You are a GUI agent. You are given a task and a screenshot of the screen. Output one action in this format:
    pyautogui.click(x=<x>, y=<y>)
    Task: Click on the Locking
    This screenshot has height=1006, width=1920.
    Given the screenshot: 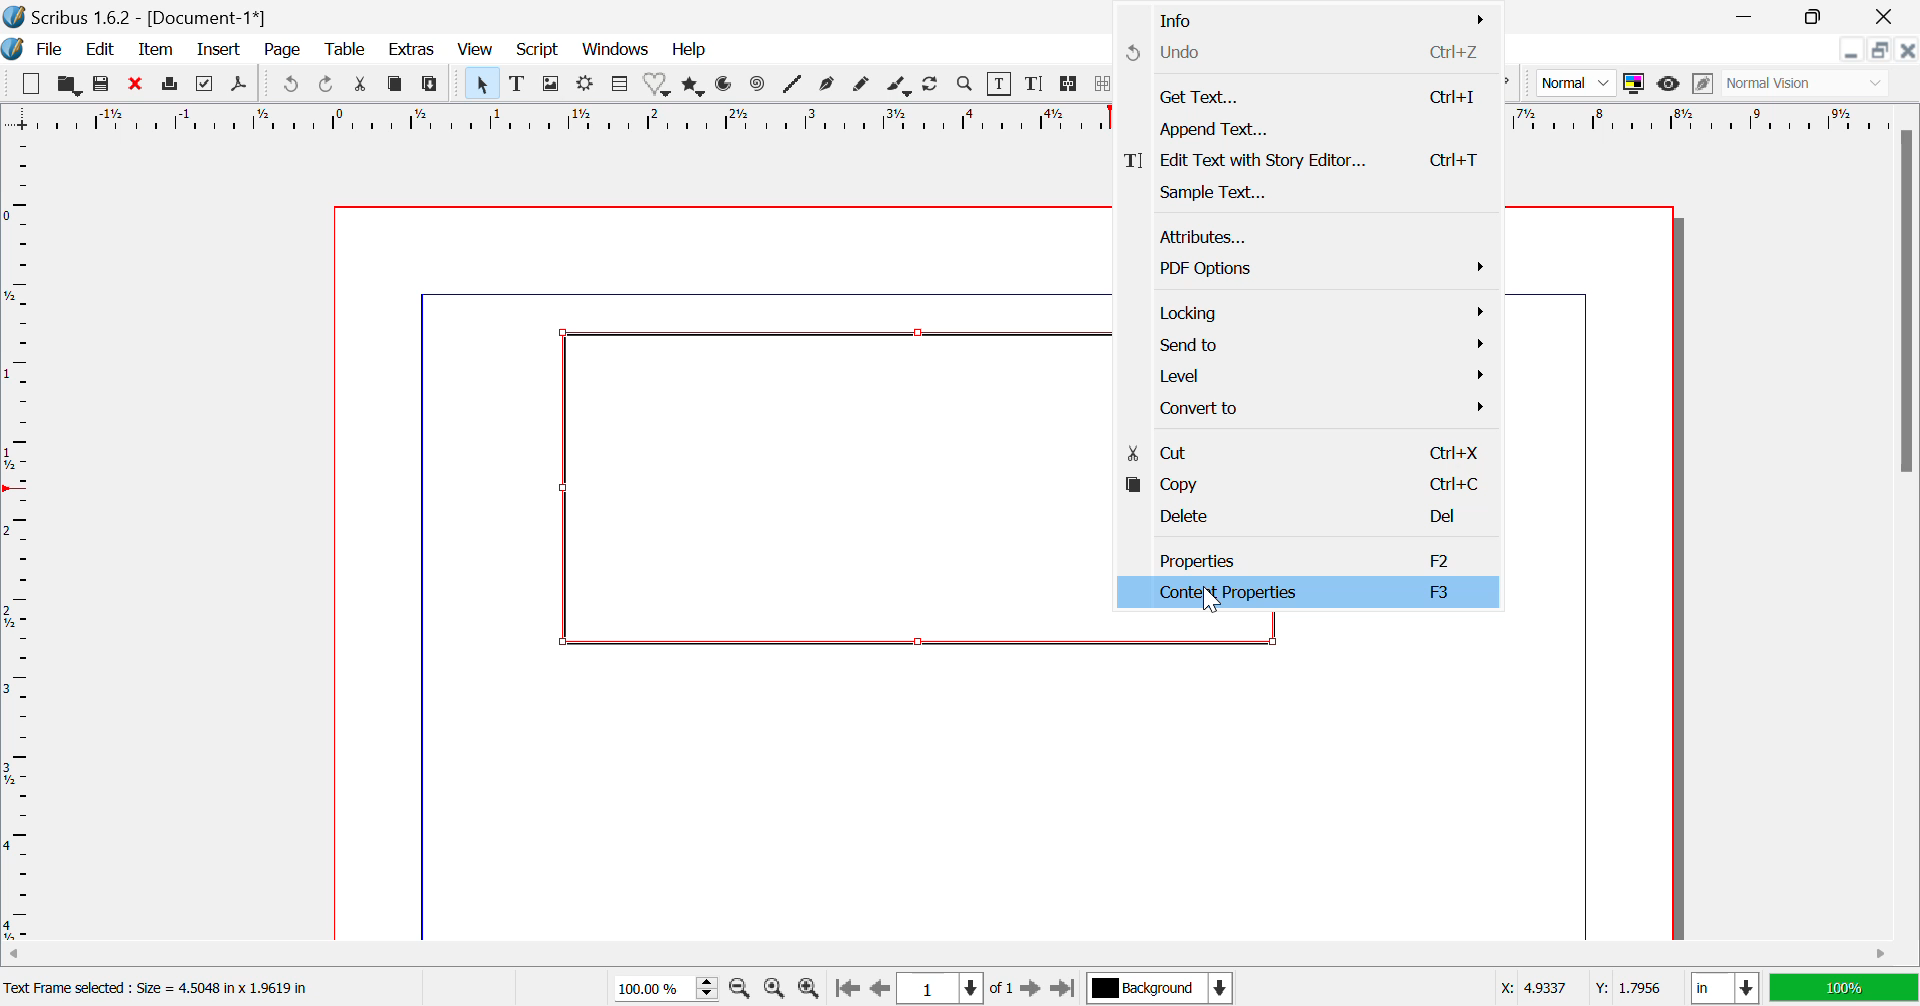 What is the action you would take?
    pyautogui.click(x=1302, y=312)
    